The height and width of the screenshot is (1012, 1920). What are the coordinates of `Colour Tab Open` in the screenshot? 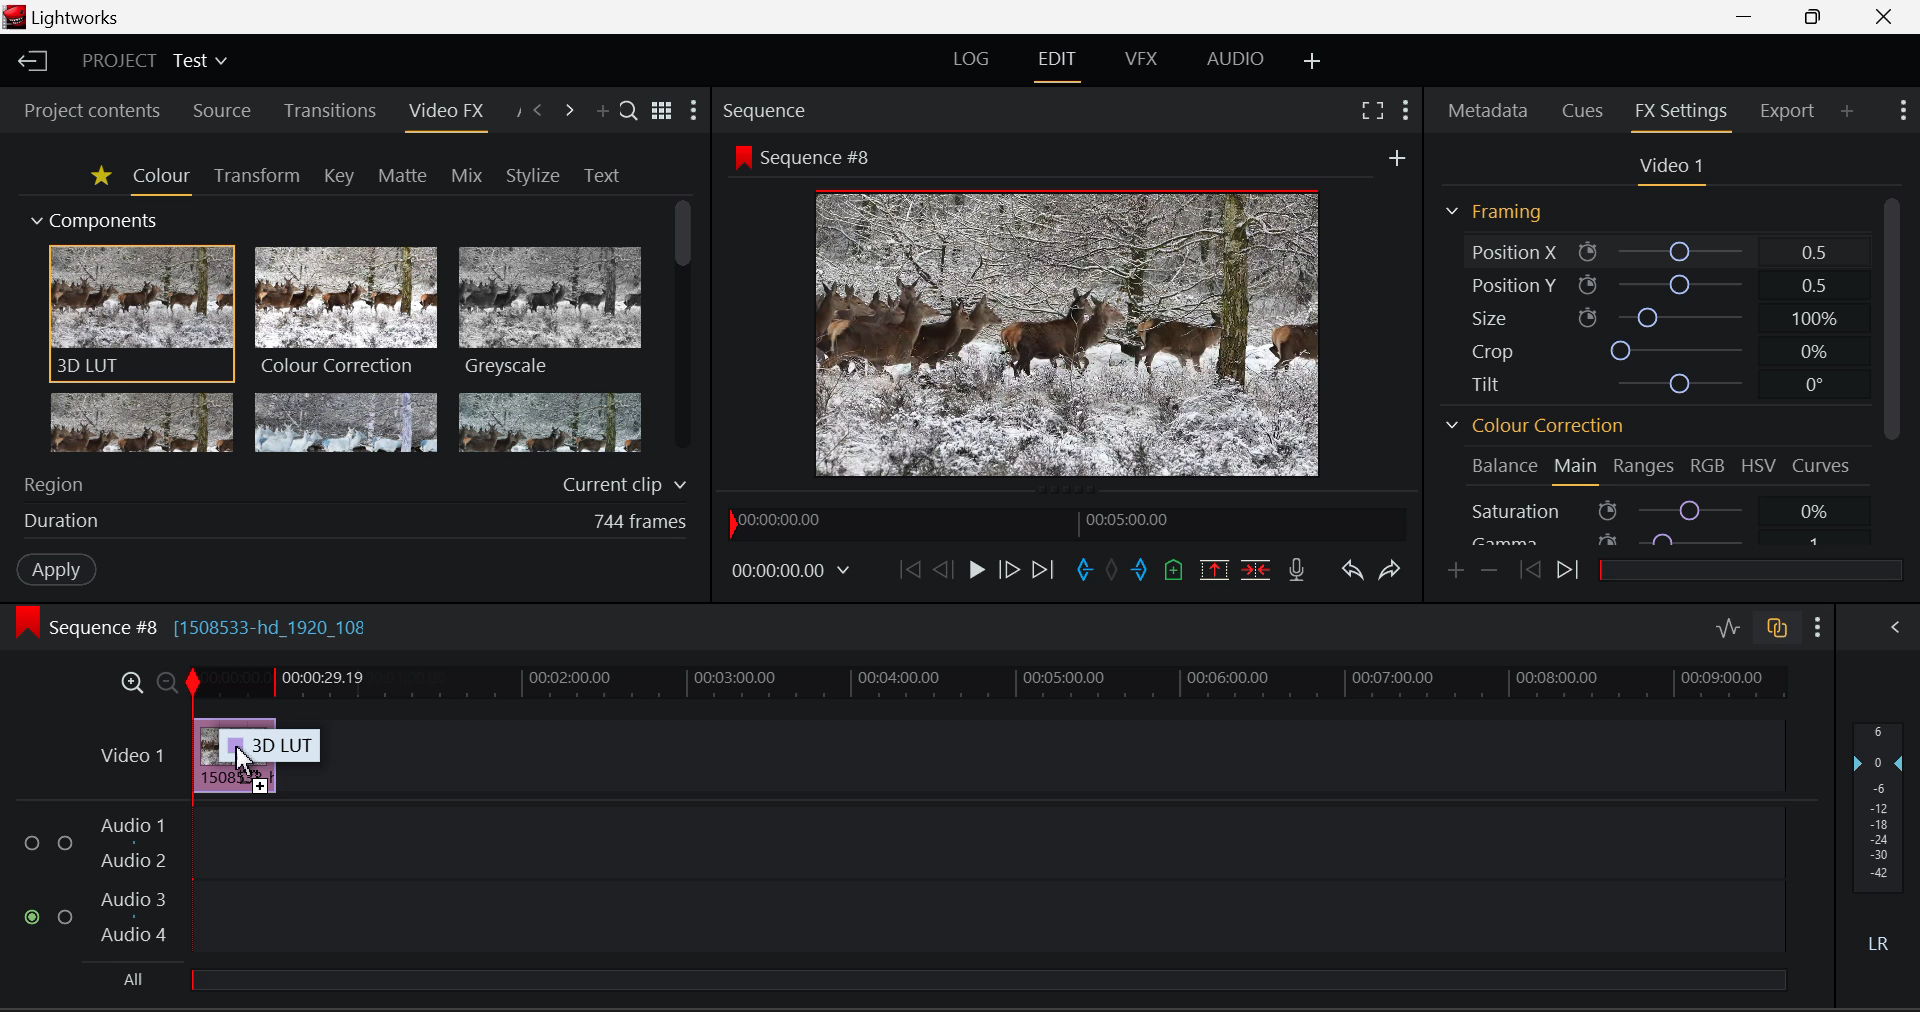 It's located at (161, 181).